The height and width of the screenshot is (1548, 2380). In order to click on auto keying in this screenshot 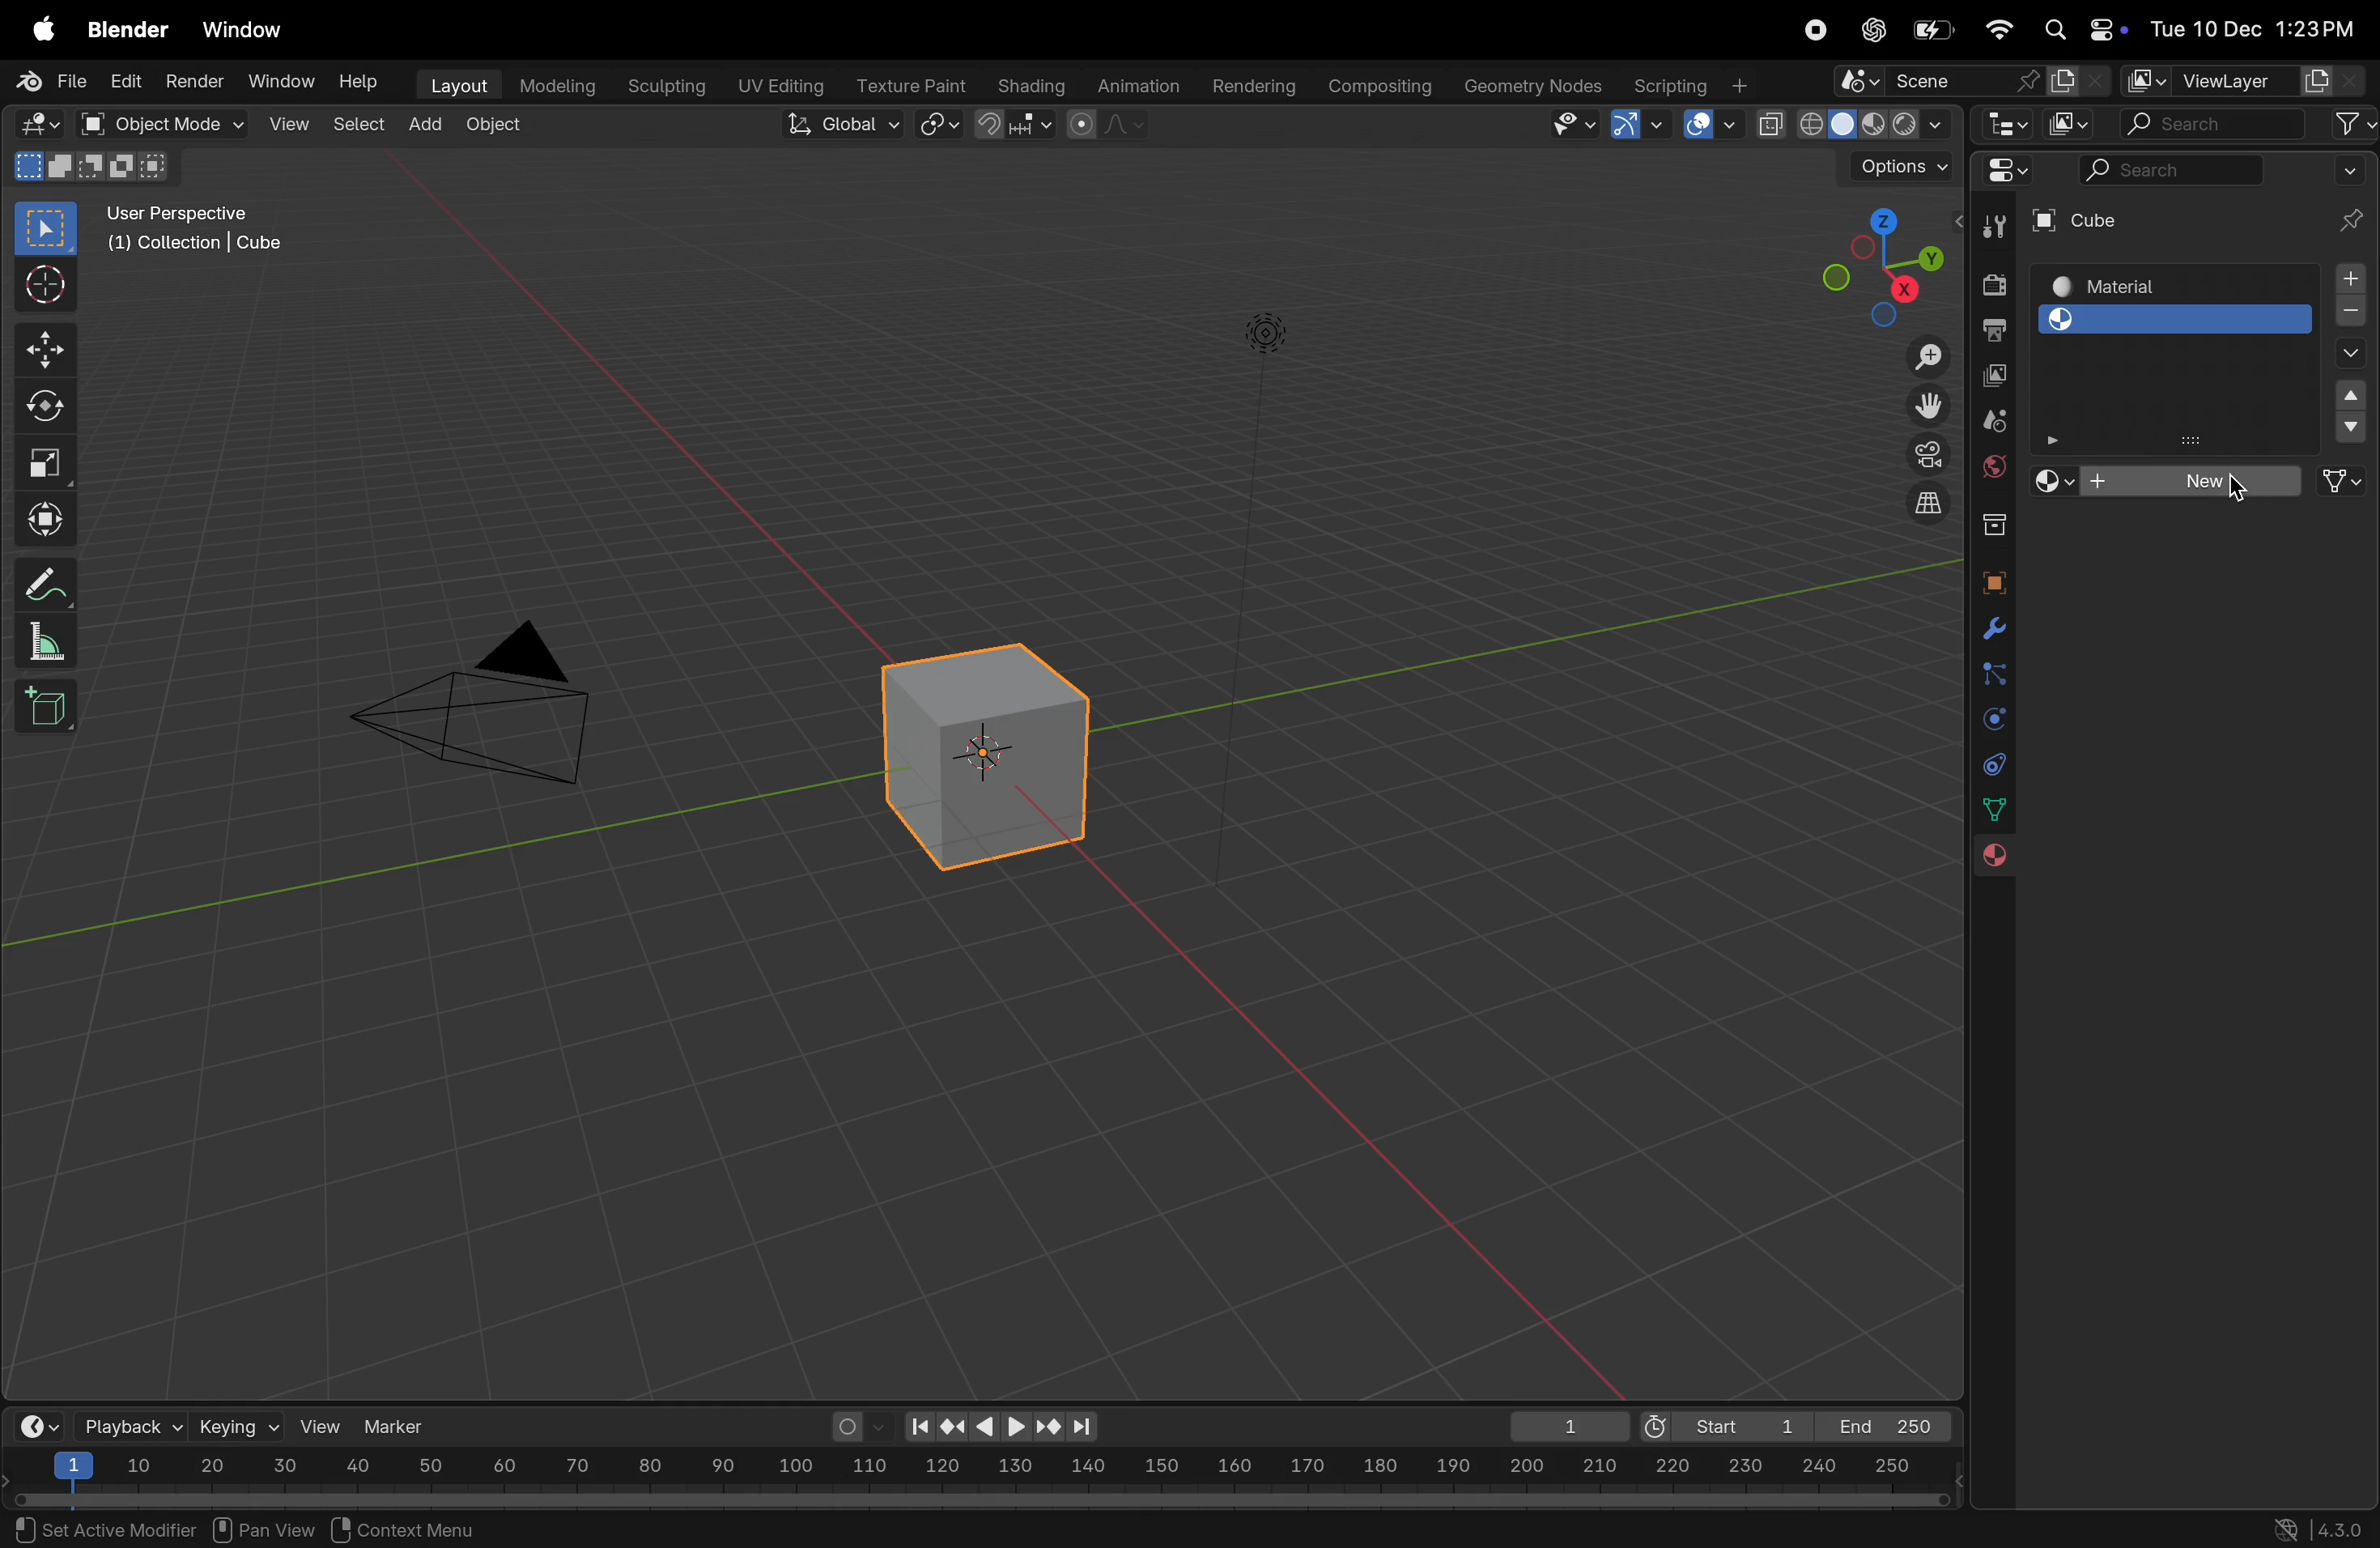, I will do `click(856, 1426)`.